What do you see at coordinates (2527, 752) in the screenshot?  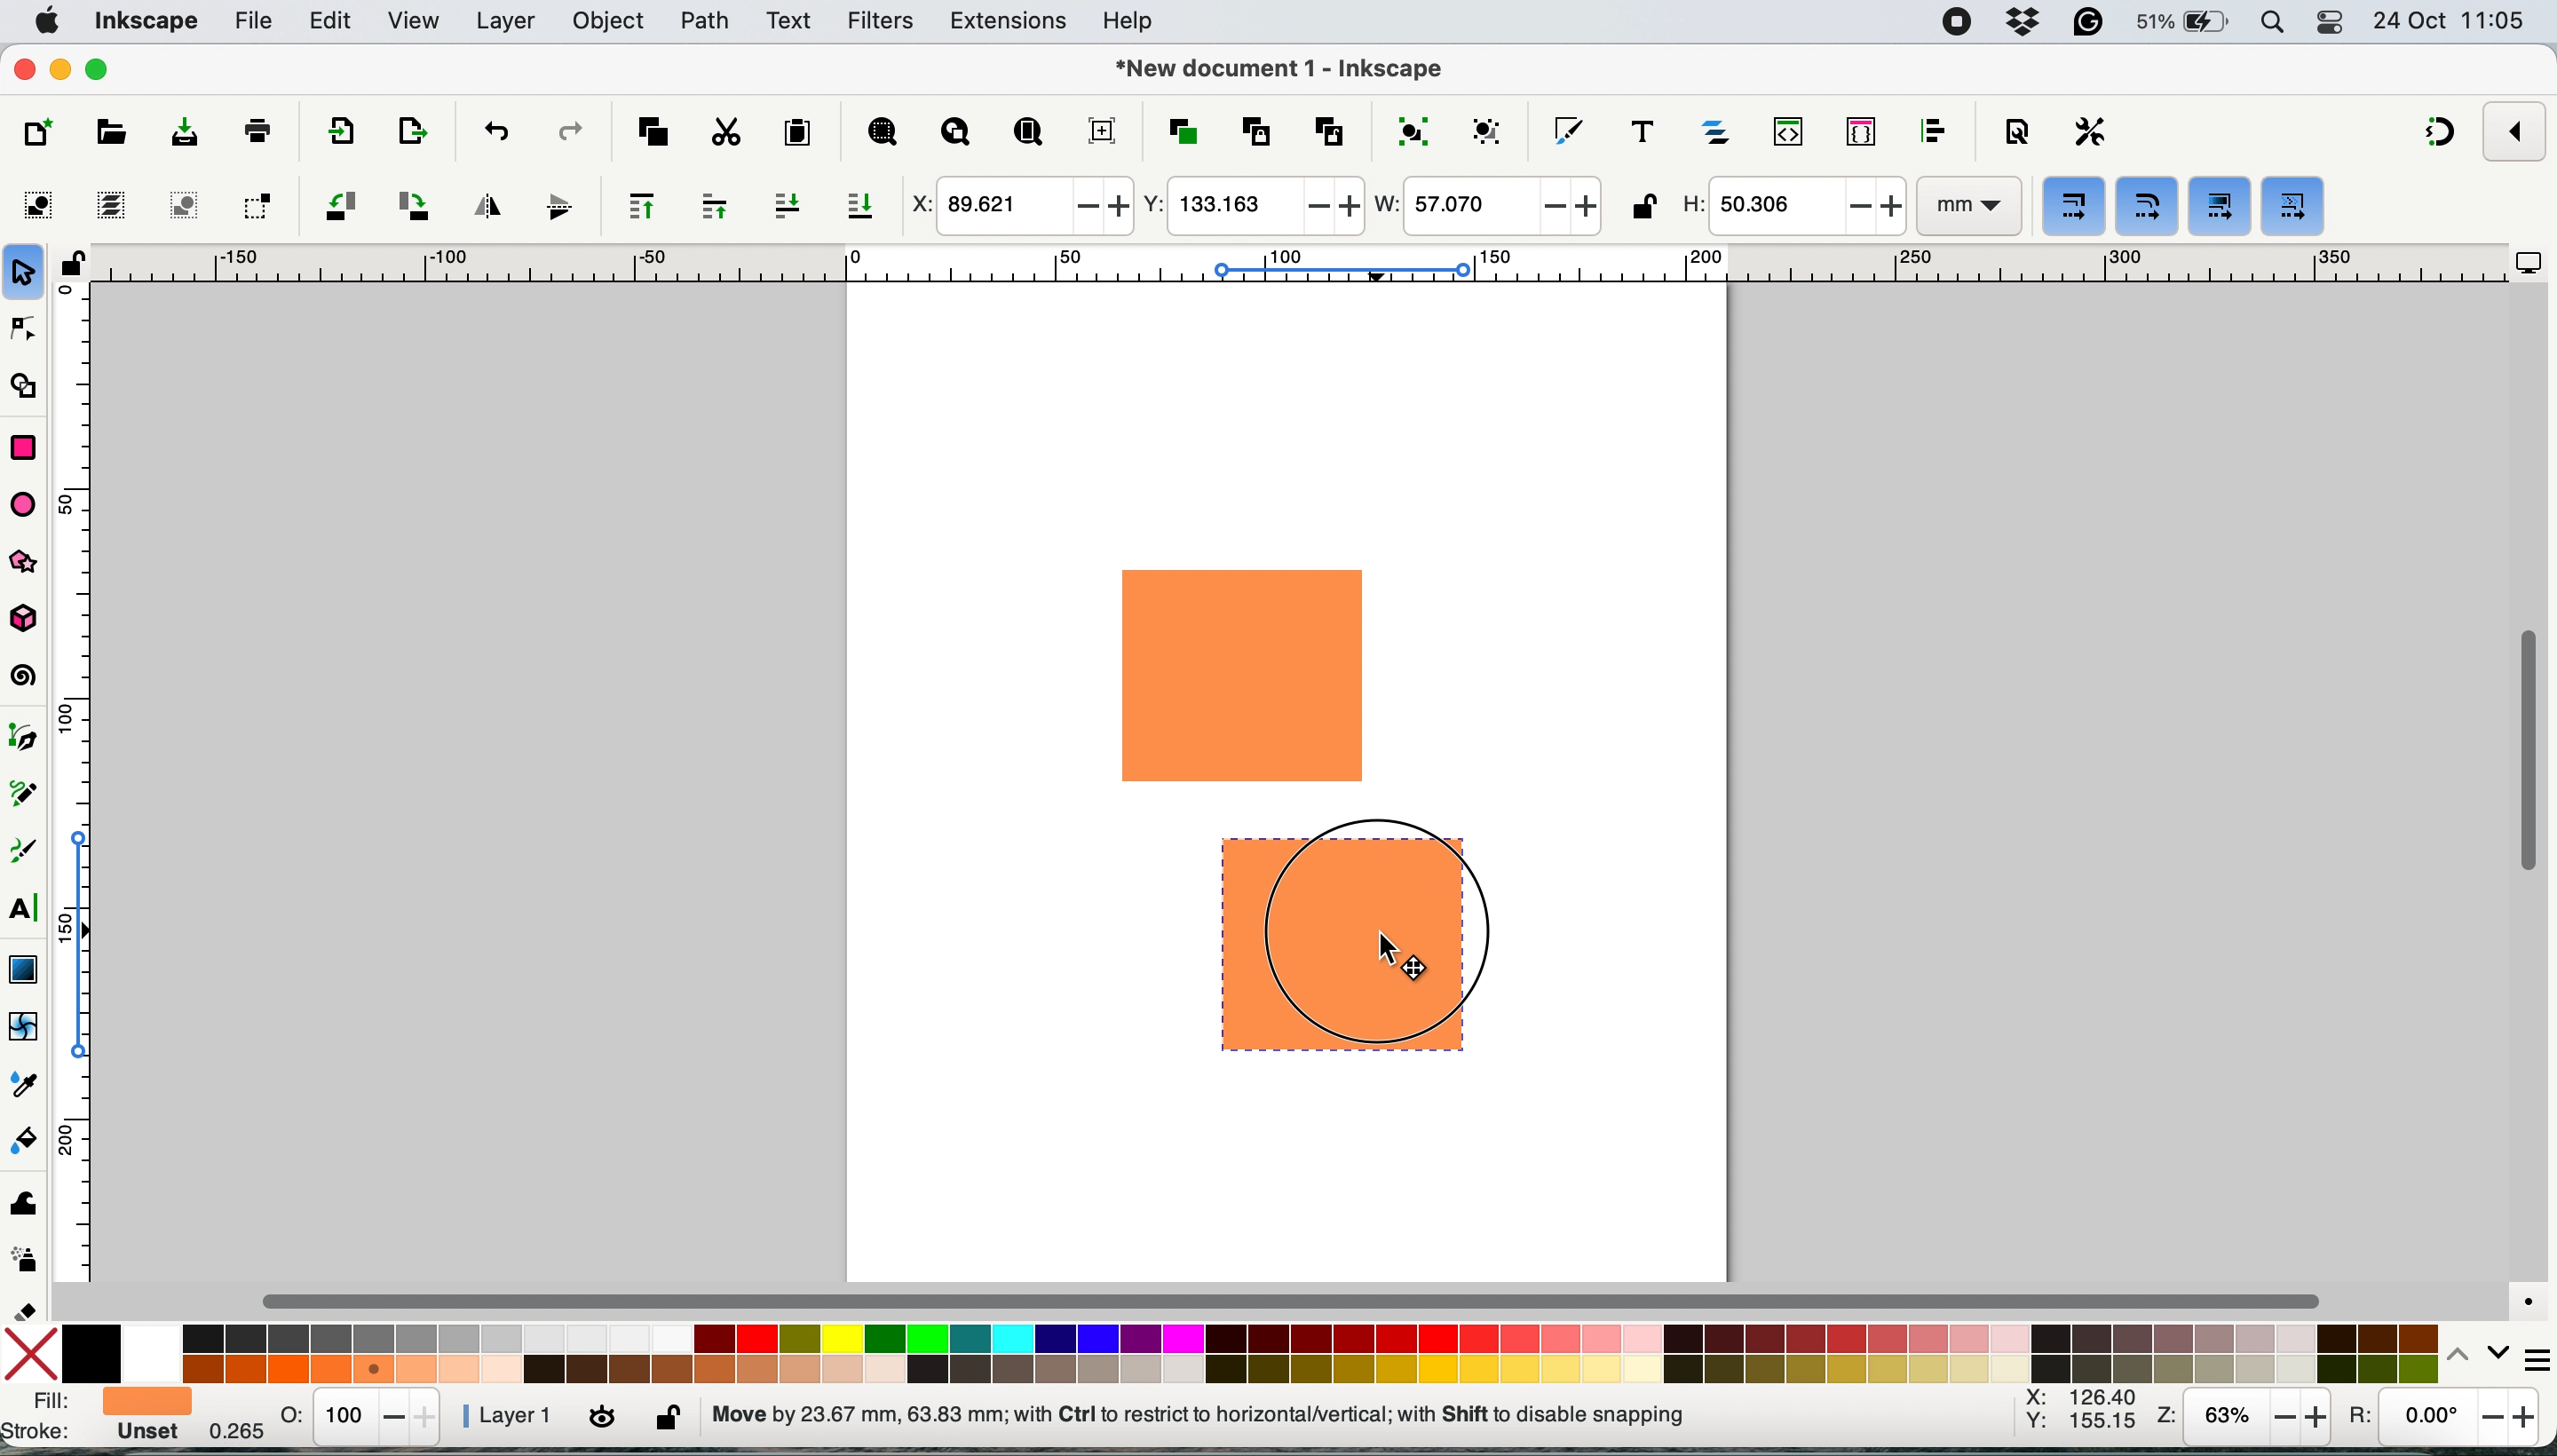 I see `vertical scroll bar` at bounding box center [2527, 752].